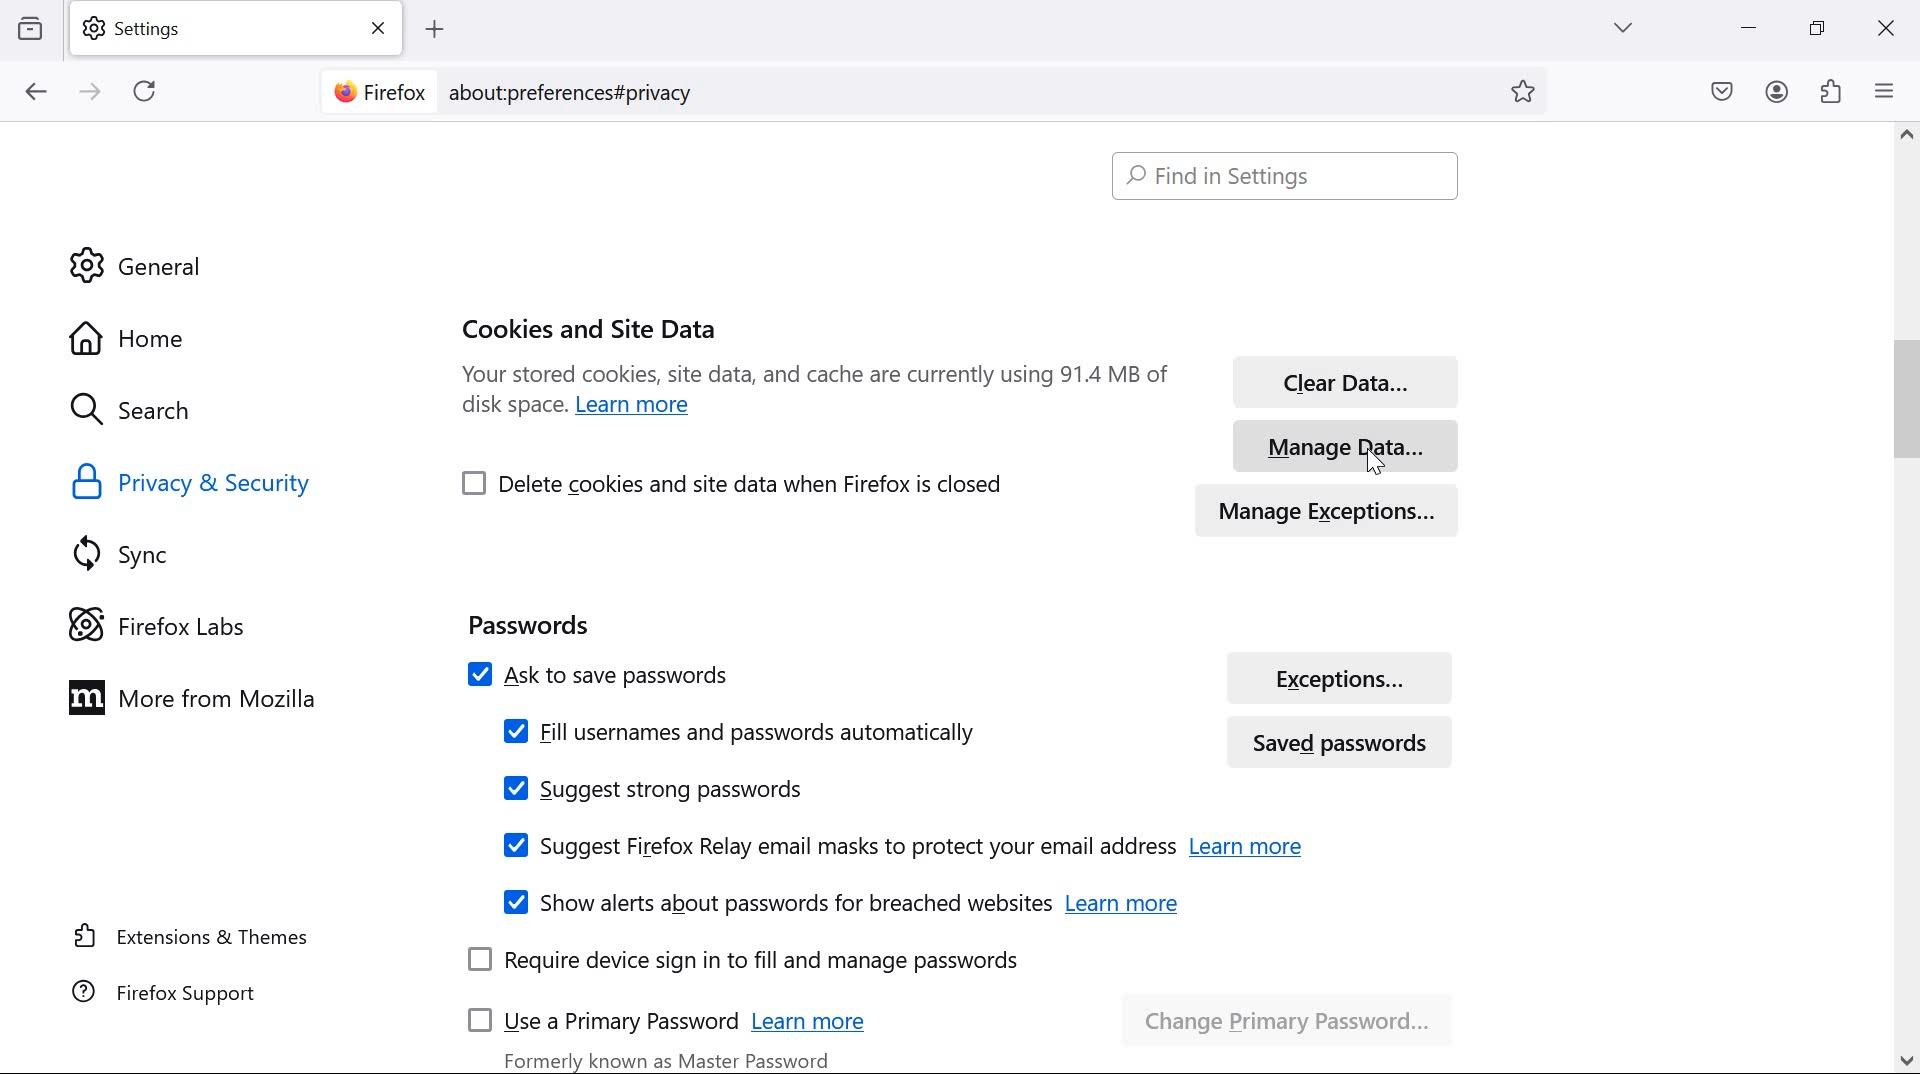 This screenshot has height=1074, width=1920. Describe the element at coordinates (735, 482) in the screenshot. I see `Delete cookies and site data when Firefox is closed` at that location.